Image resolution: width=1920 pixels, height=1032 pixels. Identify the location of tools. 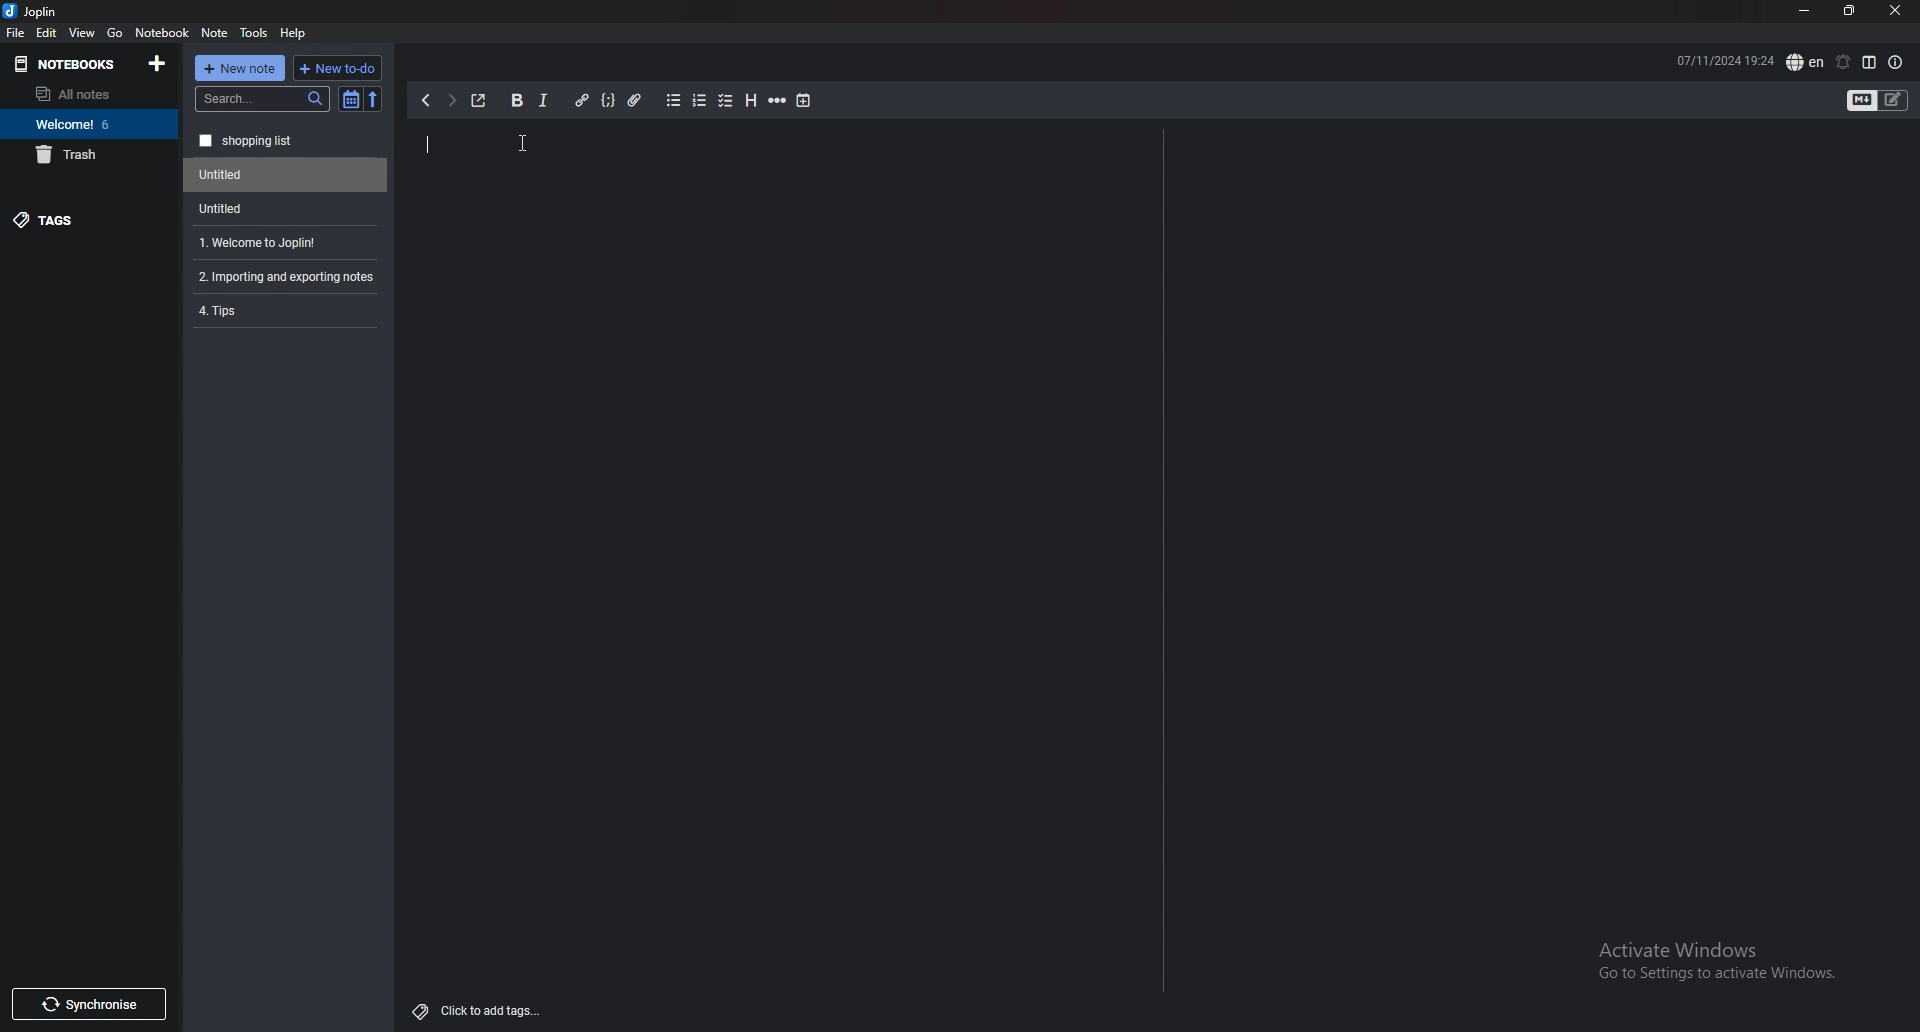
(255, 33).